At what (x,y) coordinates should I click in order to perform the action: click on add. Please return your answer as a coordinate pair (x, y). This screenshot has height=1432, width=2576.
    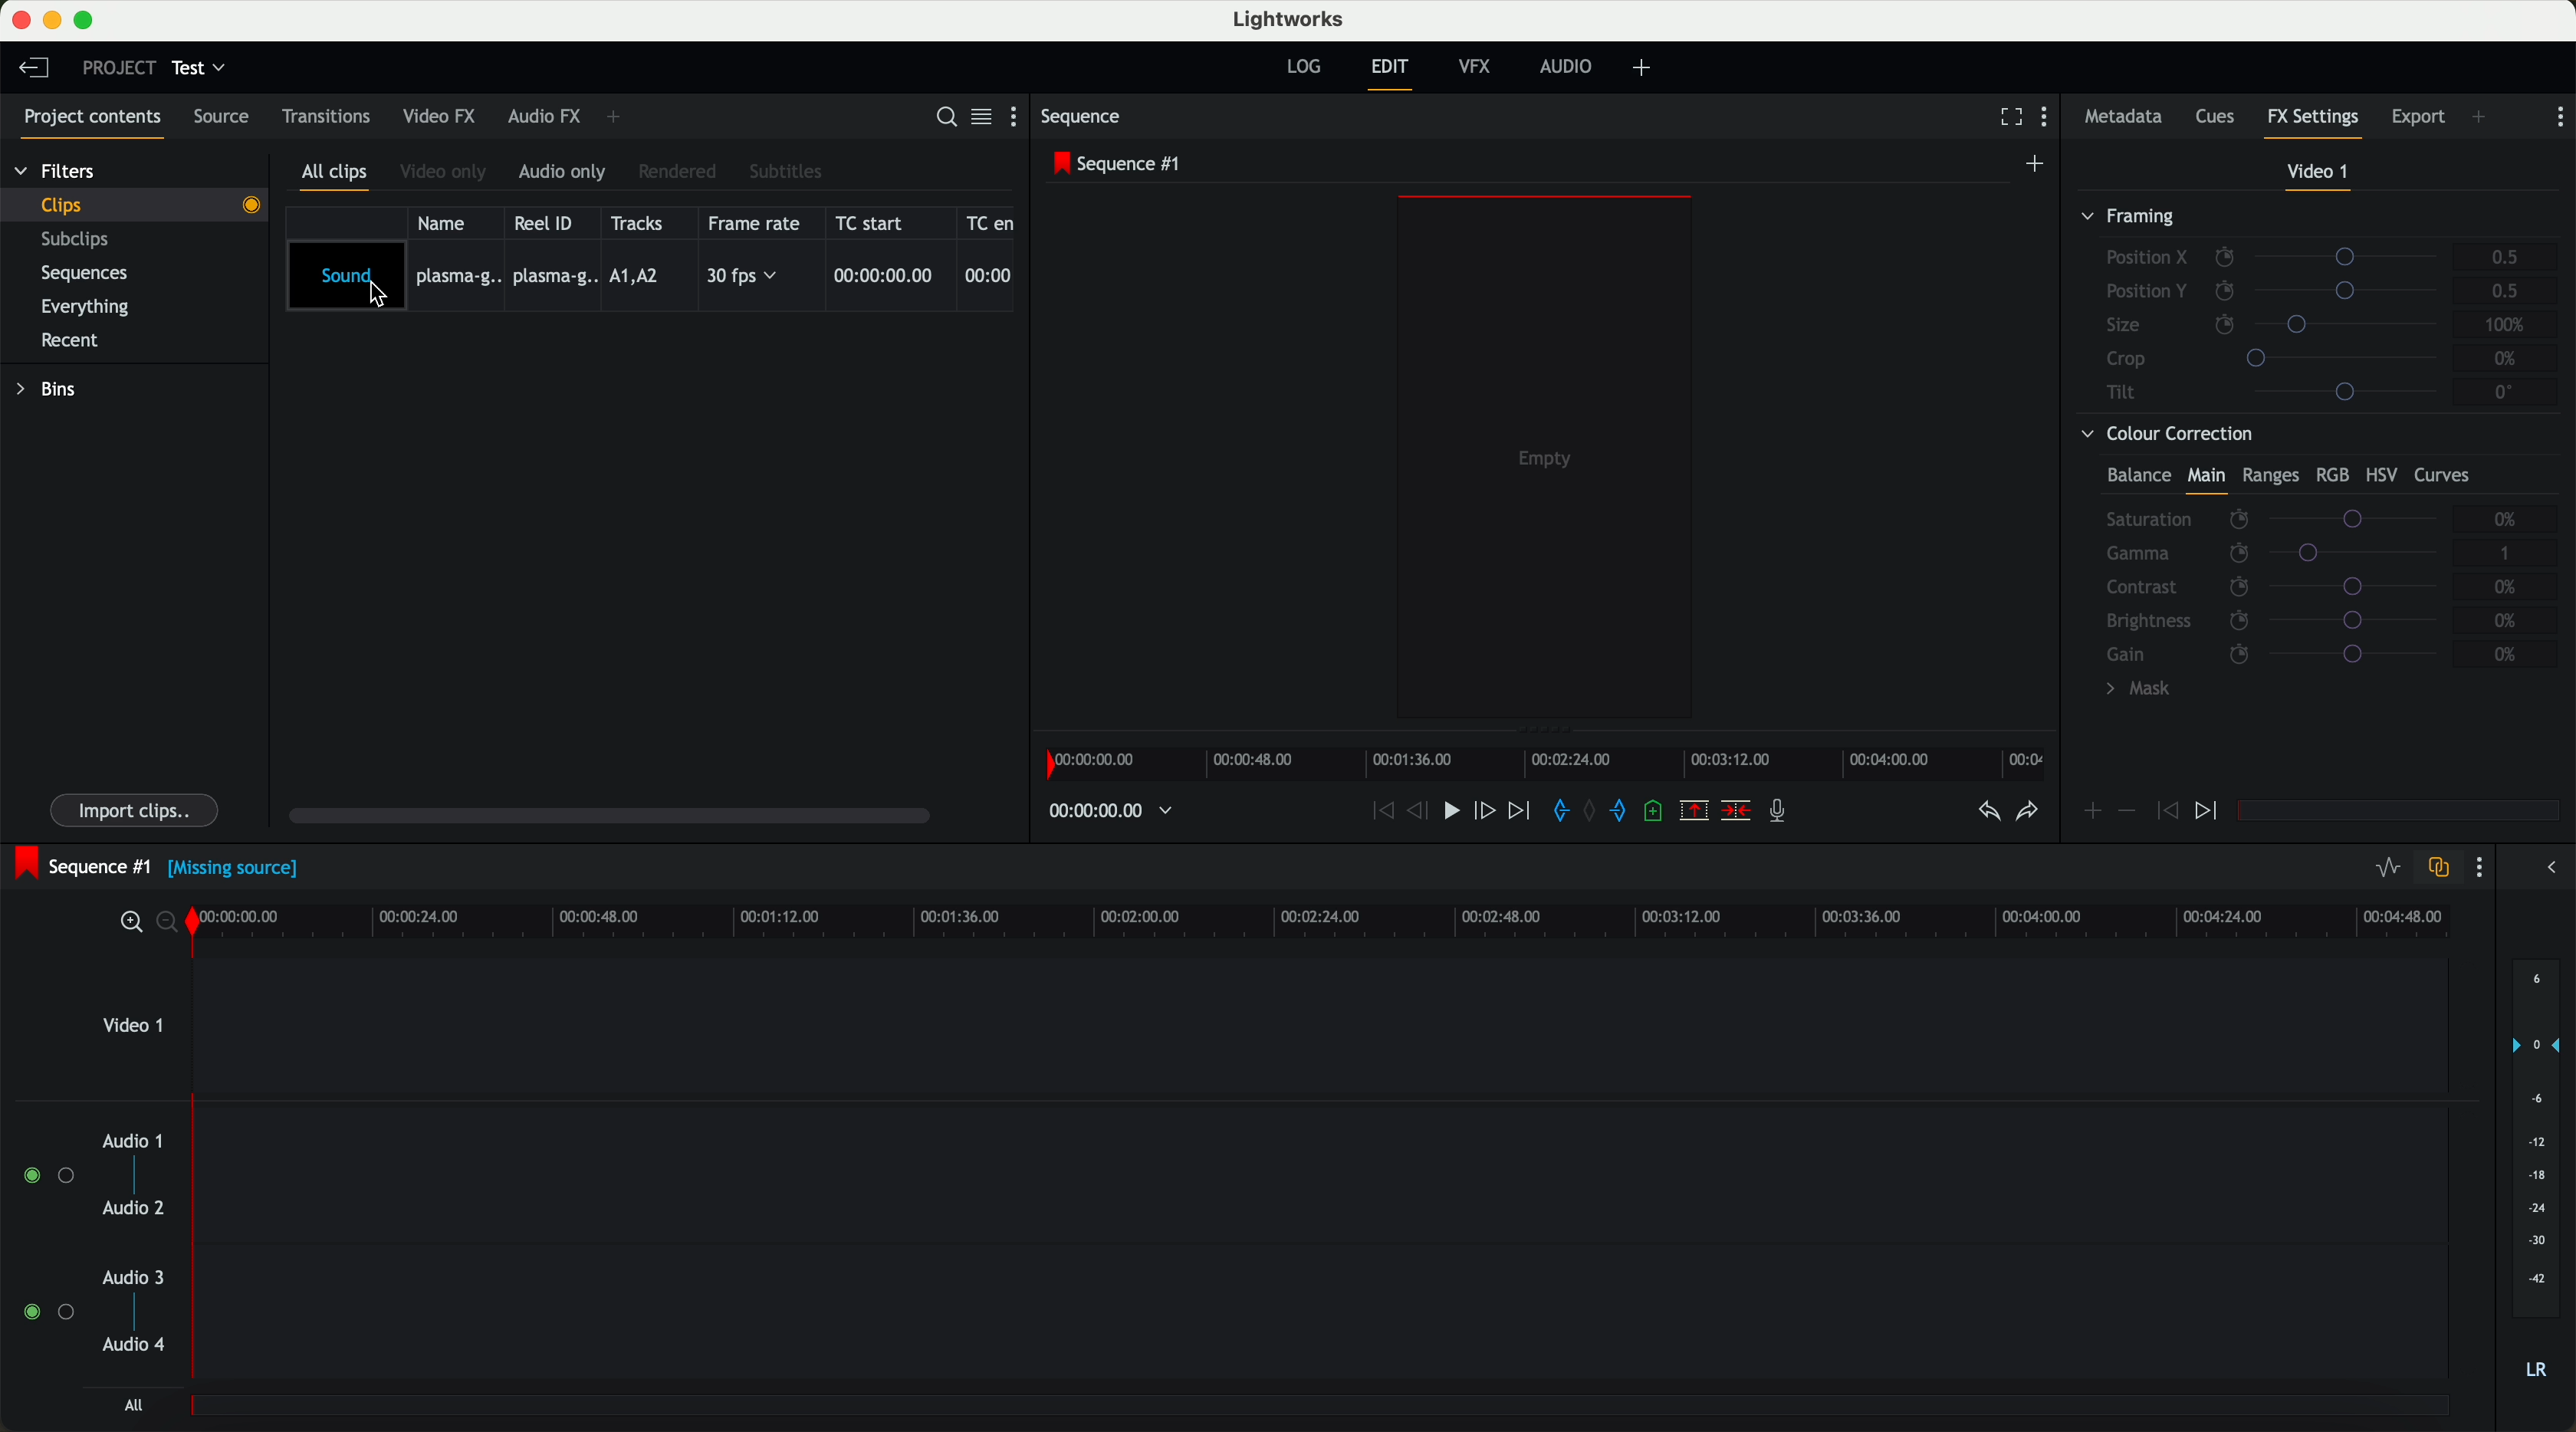
    Looking at the image, I should click on (1645, 68).